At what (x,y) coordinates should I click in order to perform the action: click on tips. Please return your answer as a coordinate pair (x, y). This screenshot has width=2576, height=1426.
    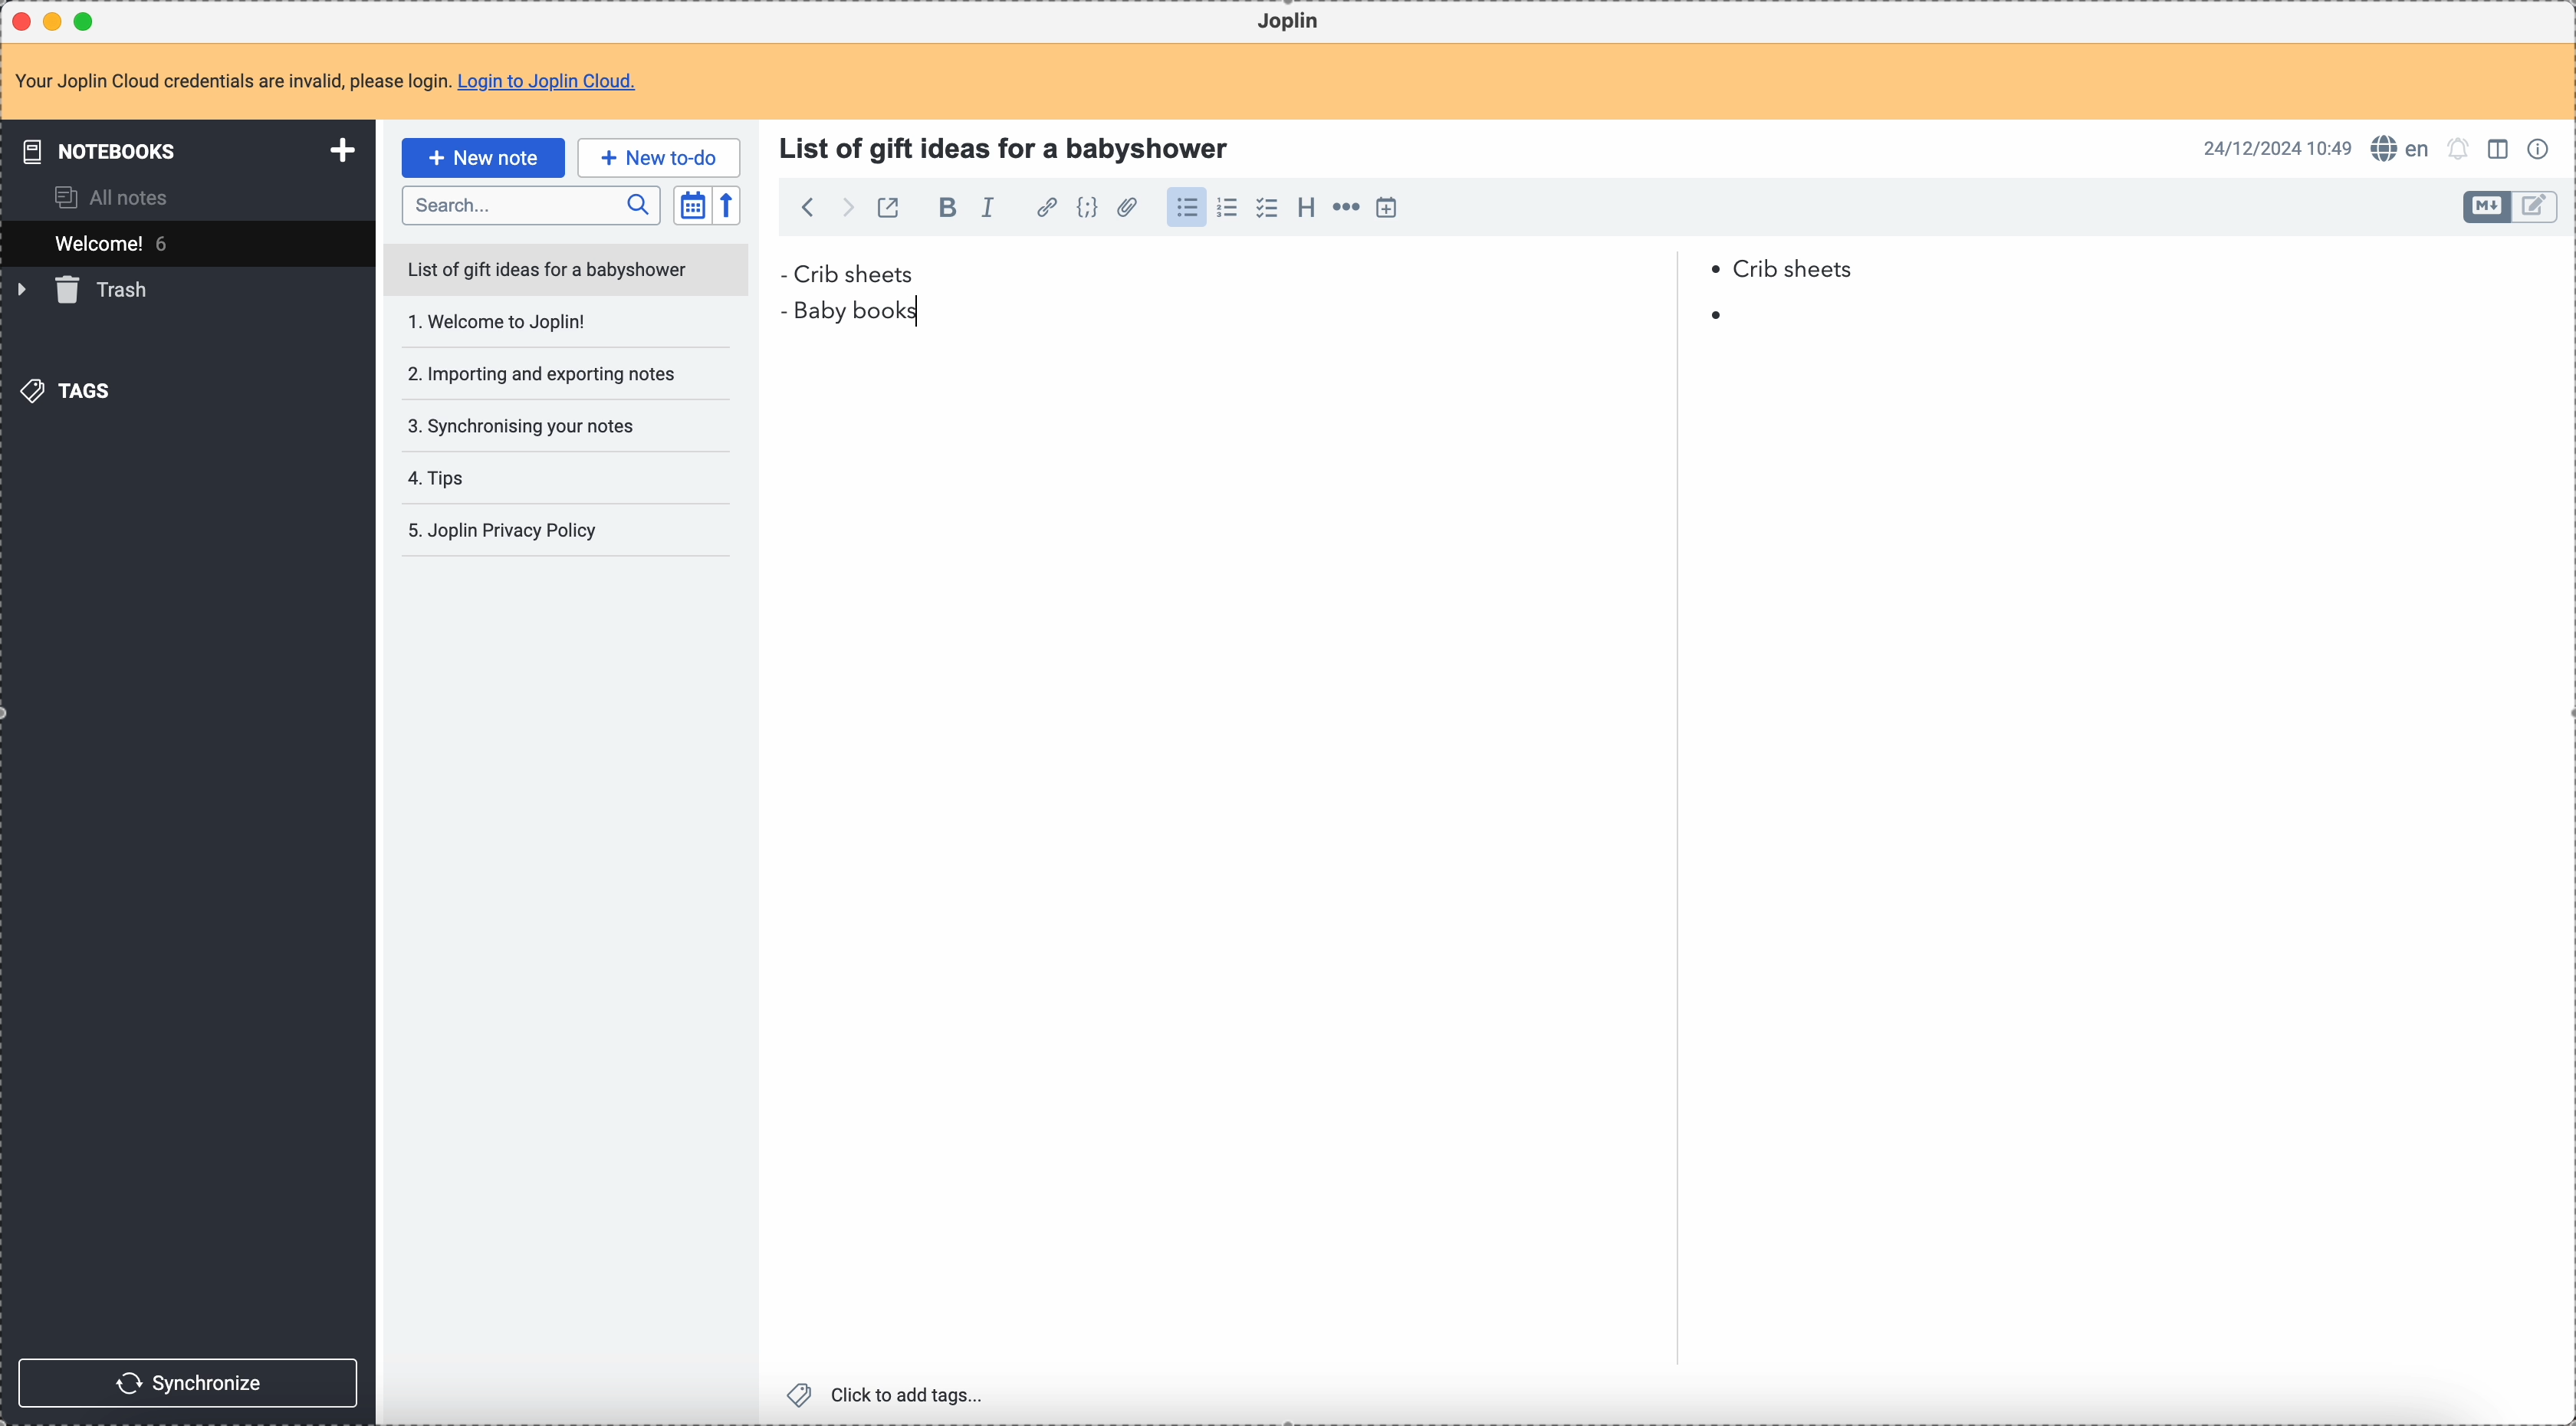
    Looking at the image, I should click on (498, 478).